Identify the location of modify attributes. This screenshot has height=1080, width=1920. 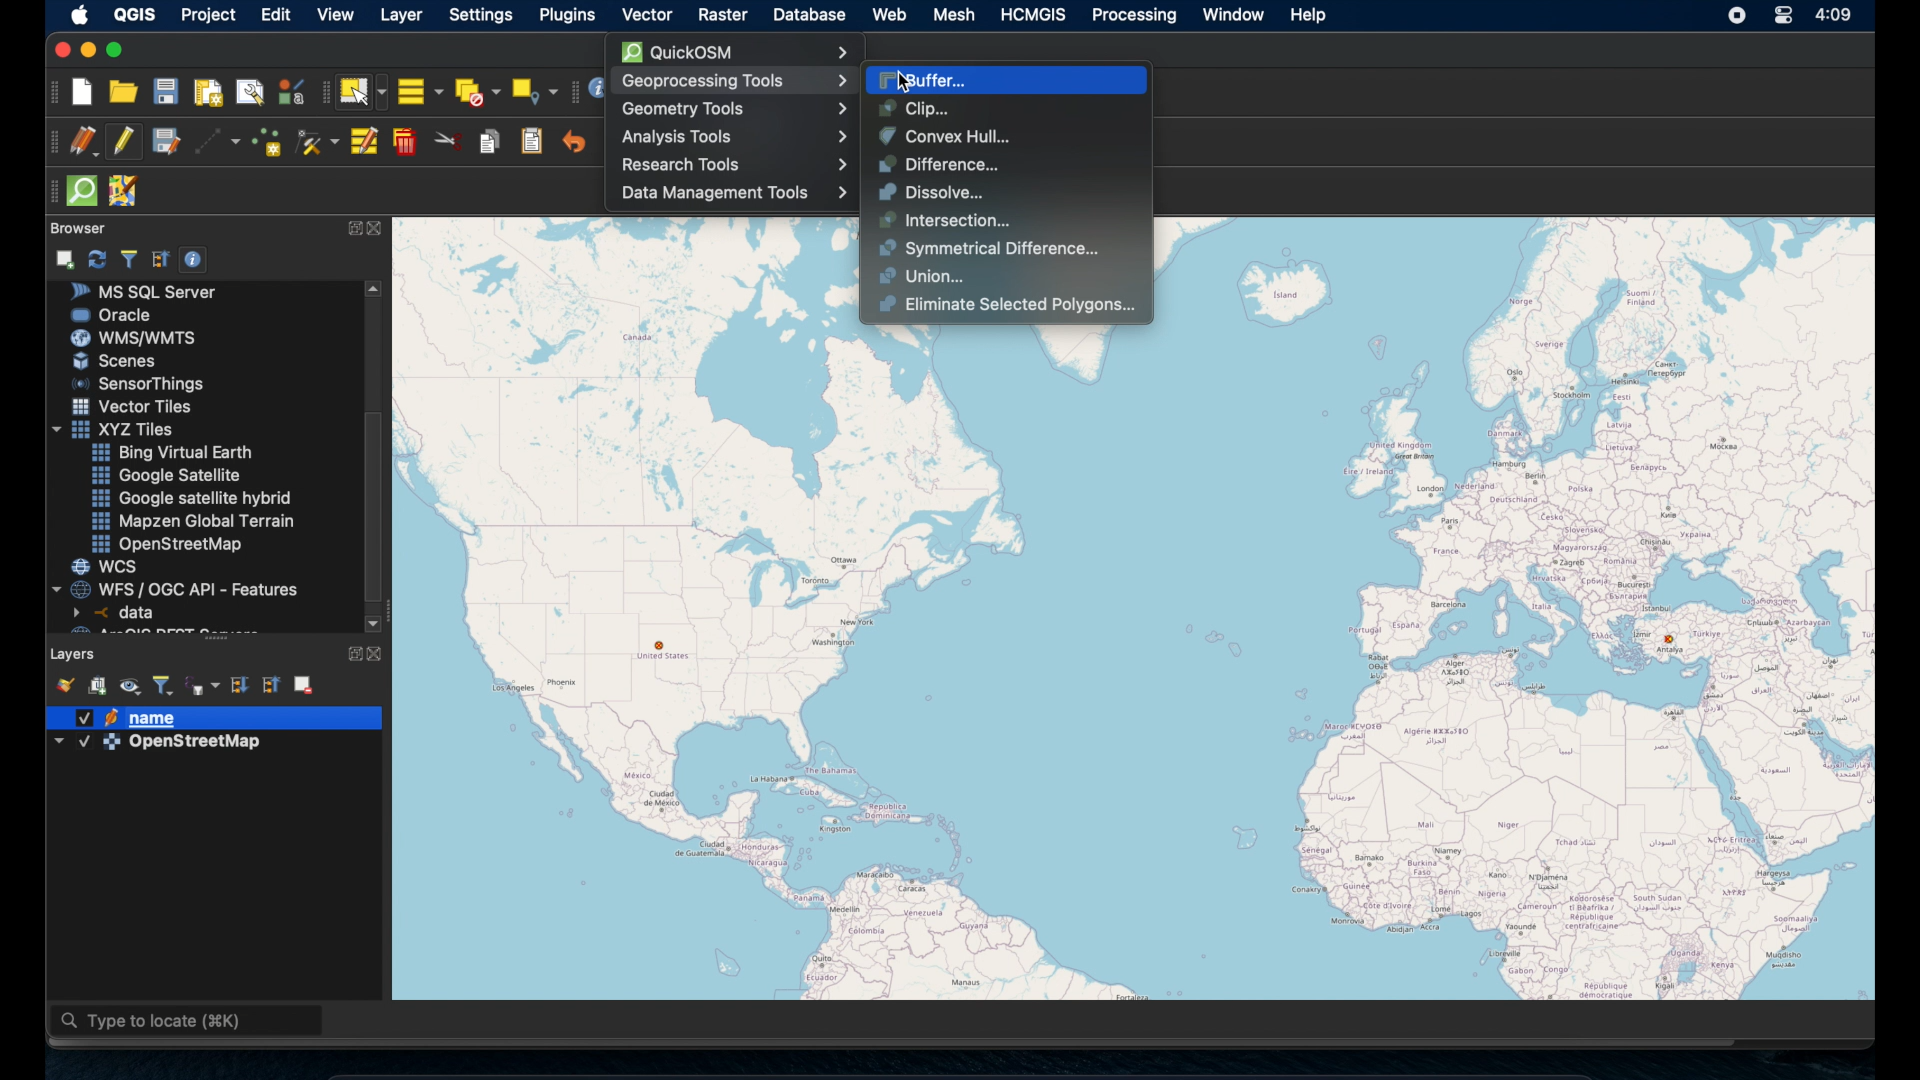
(363, 142).